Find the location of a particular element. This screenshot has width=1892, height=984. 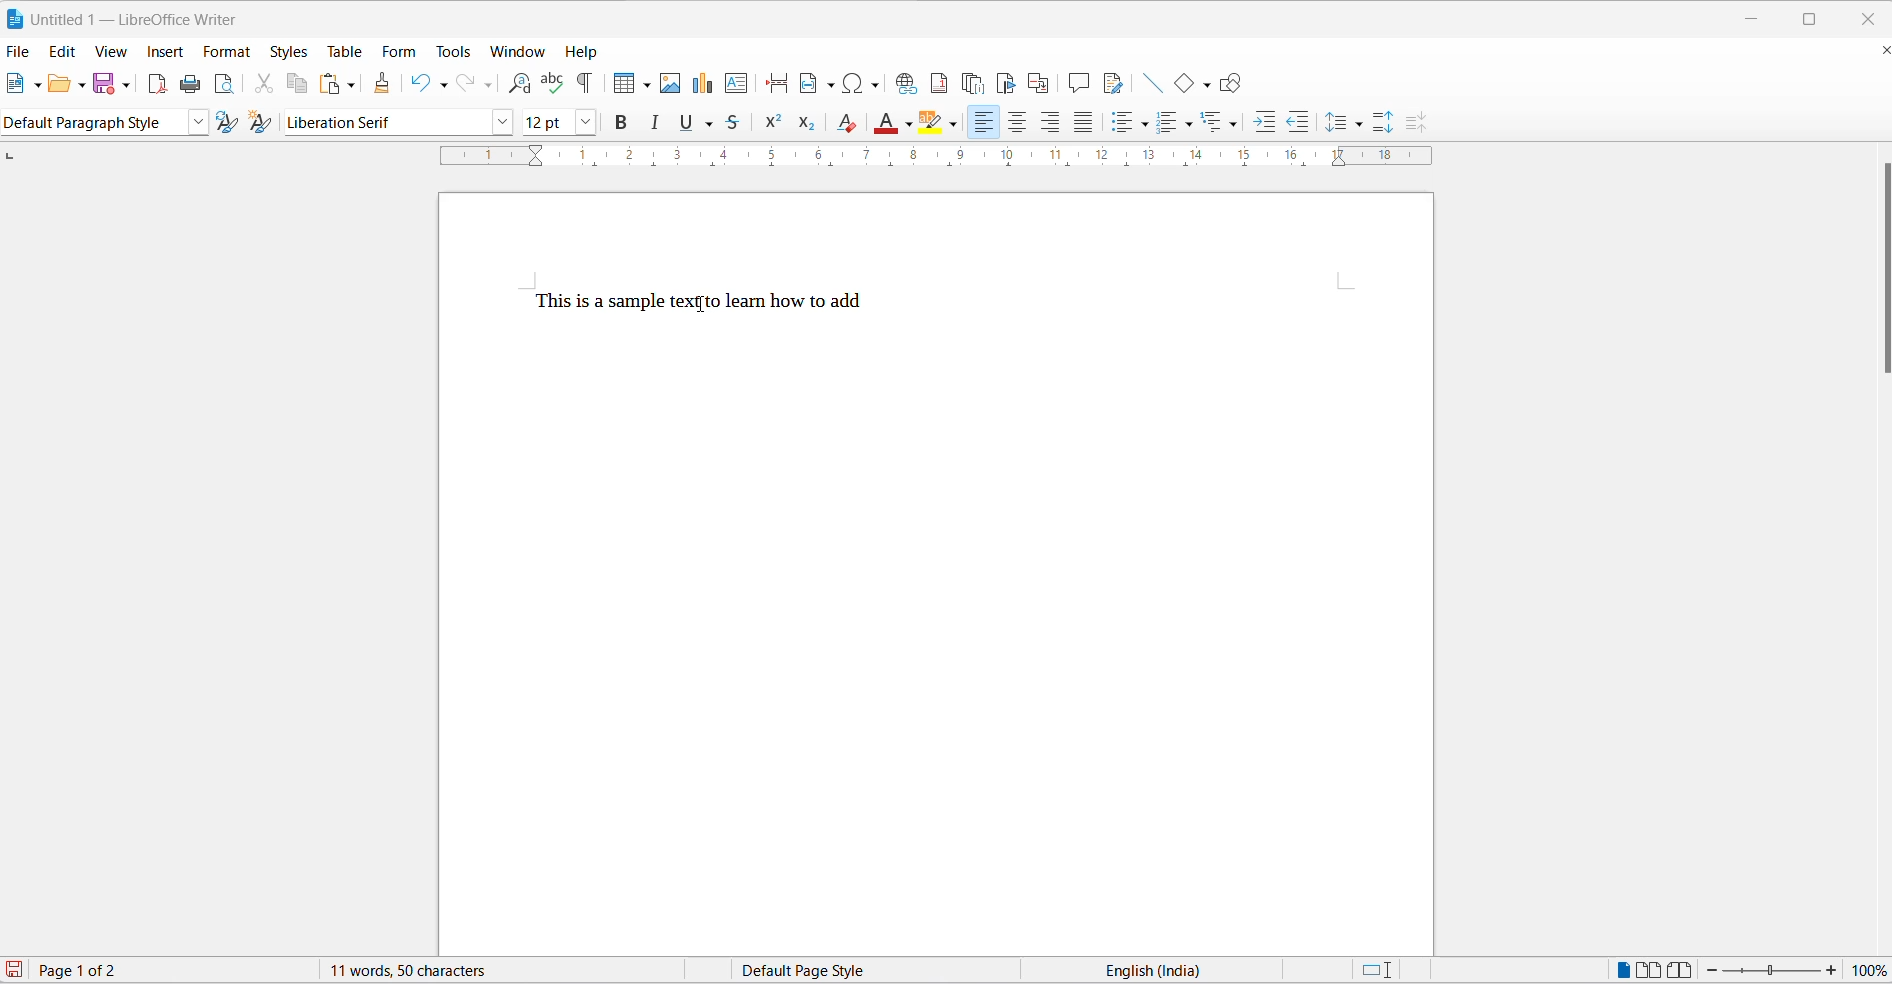

new file options is located at coordinates (38, 86).